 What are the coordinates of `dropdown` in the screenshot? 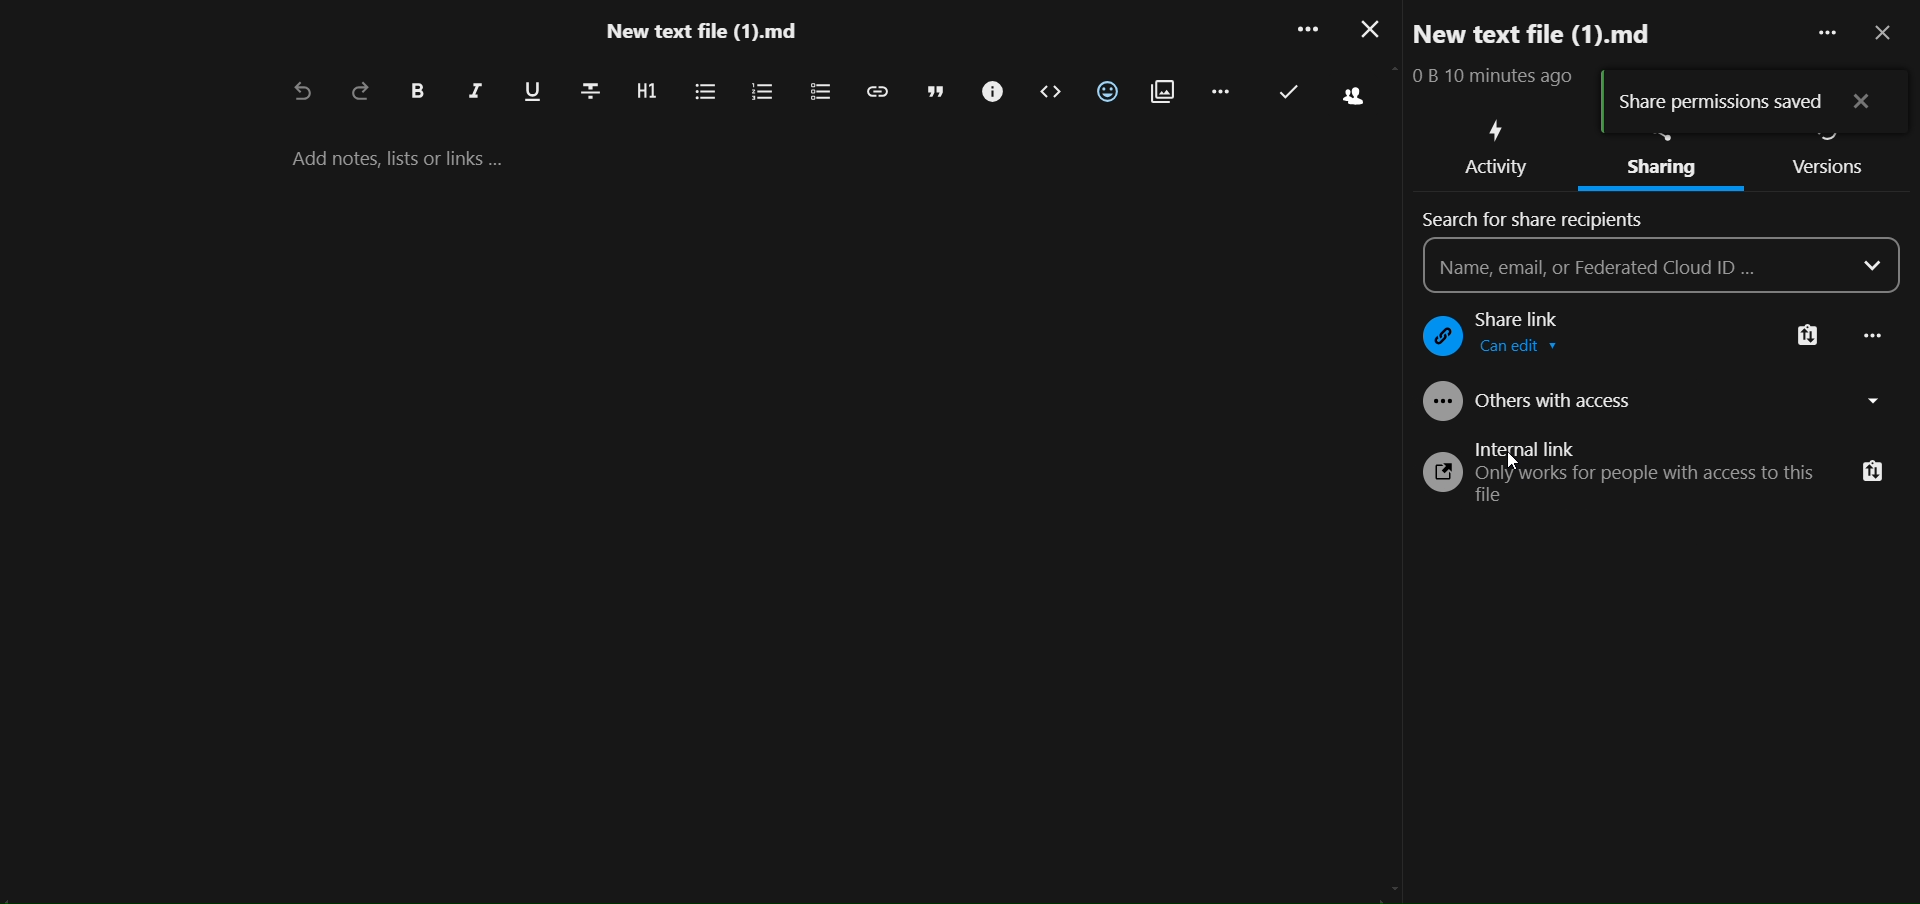 It's located at (1879, 401).